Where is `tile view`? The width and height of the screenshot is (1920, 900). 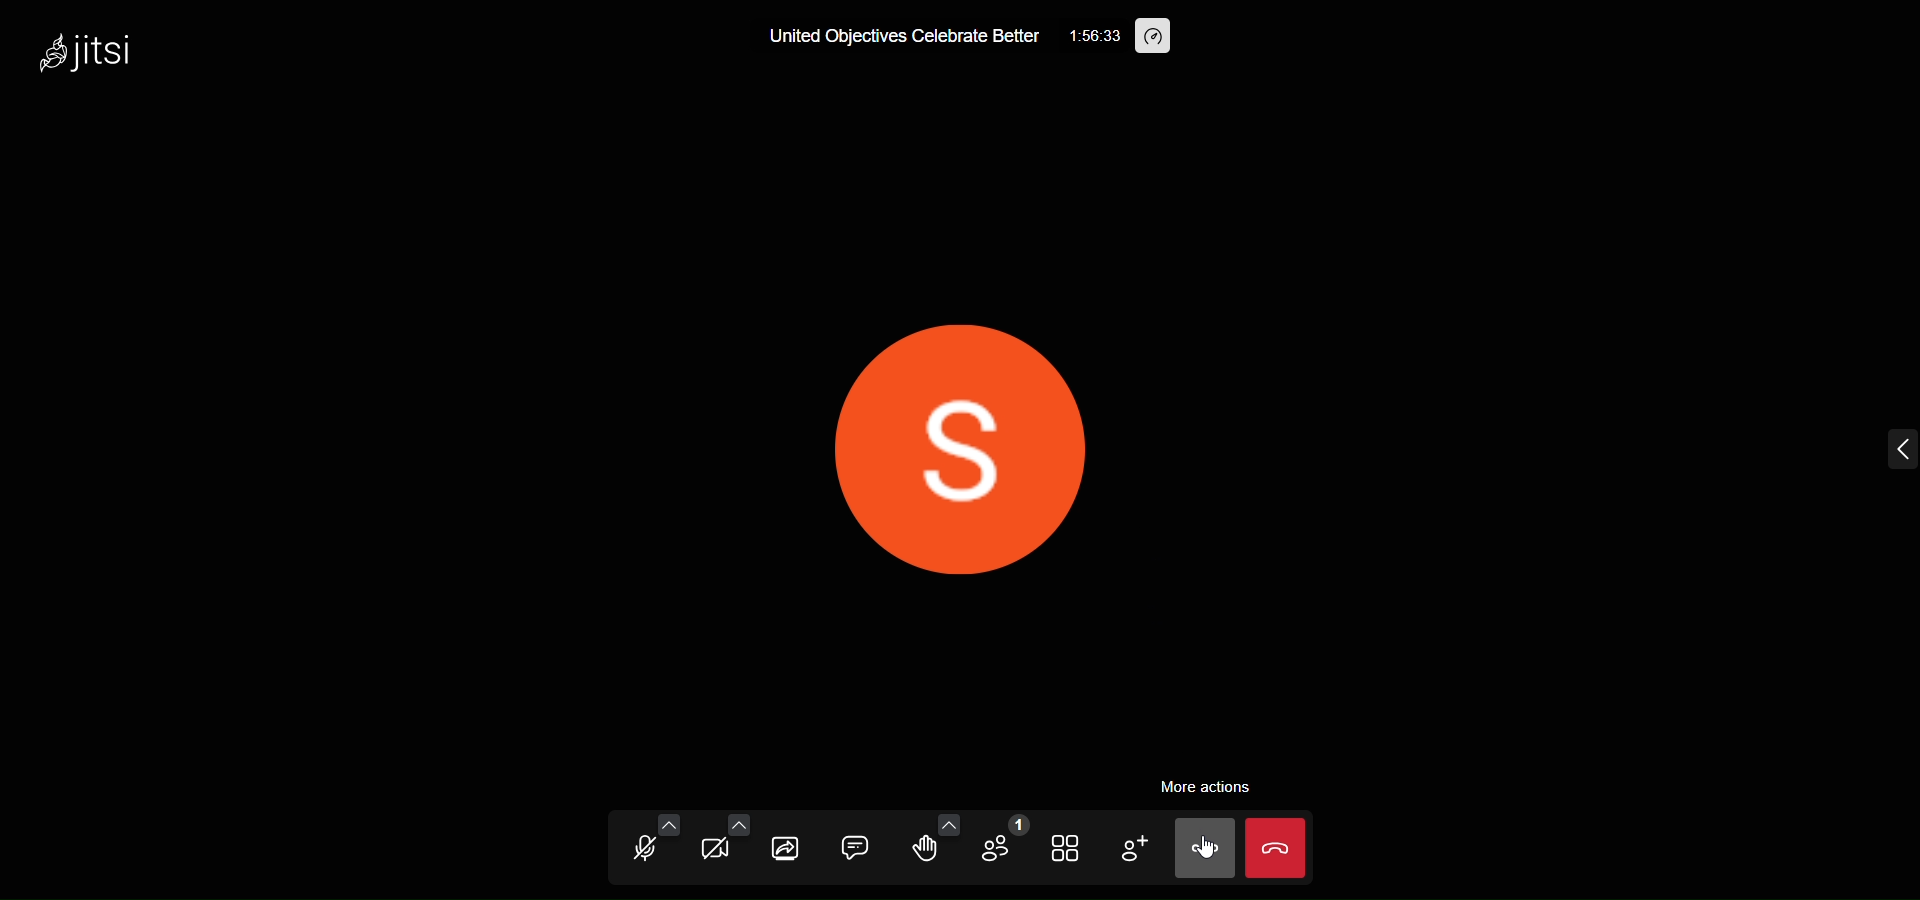 tile view is located at coordinates (1067, 848).